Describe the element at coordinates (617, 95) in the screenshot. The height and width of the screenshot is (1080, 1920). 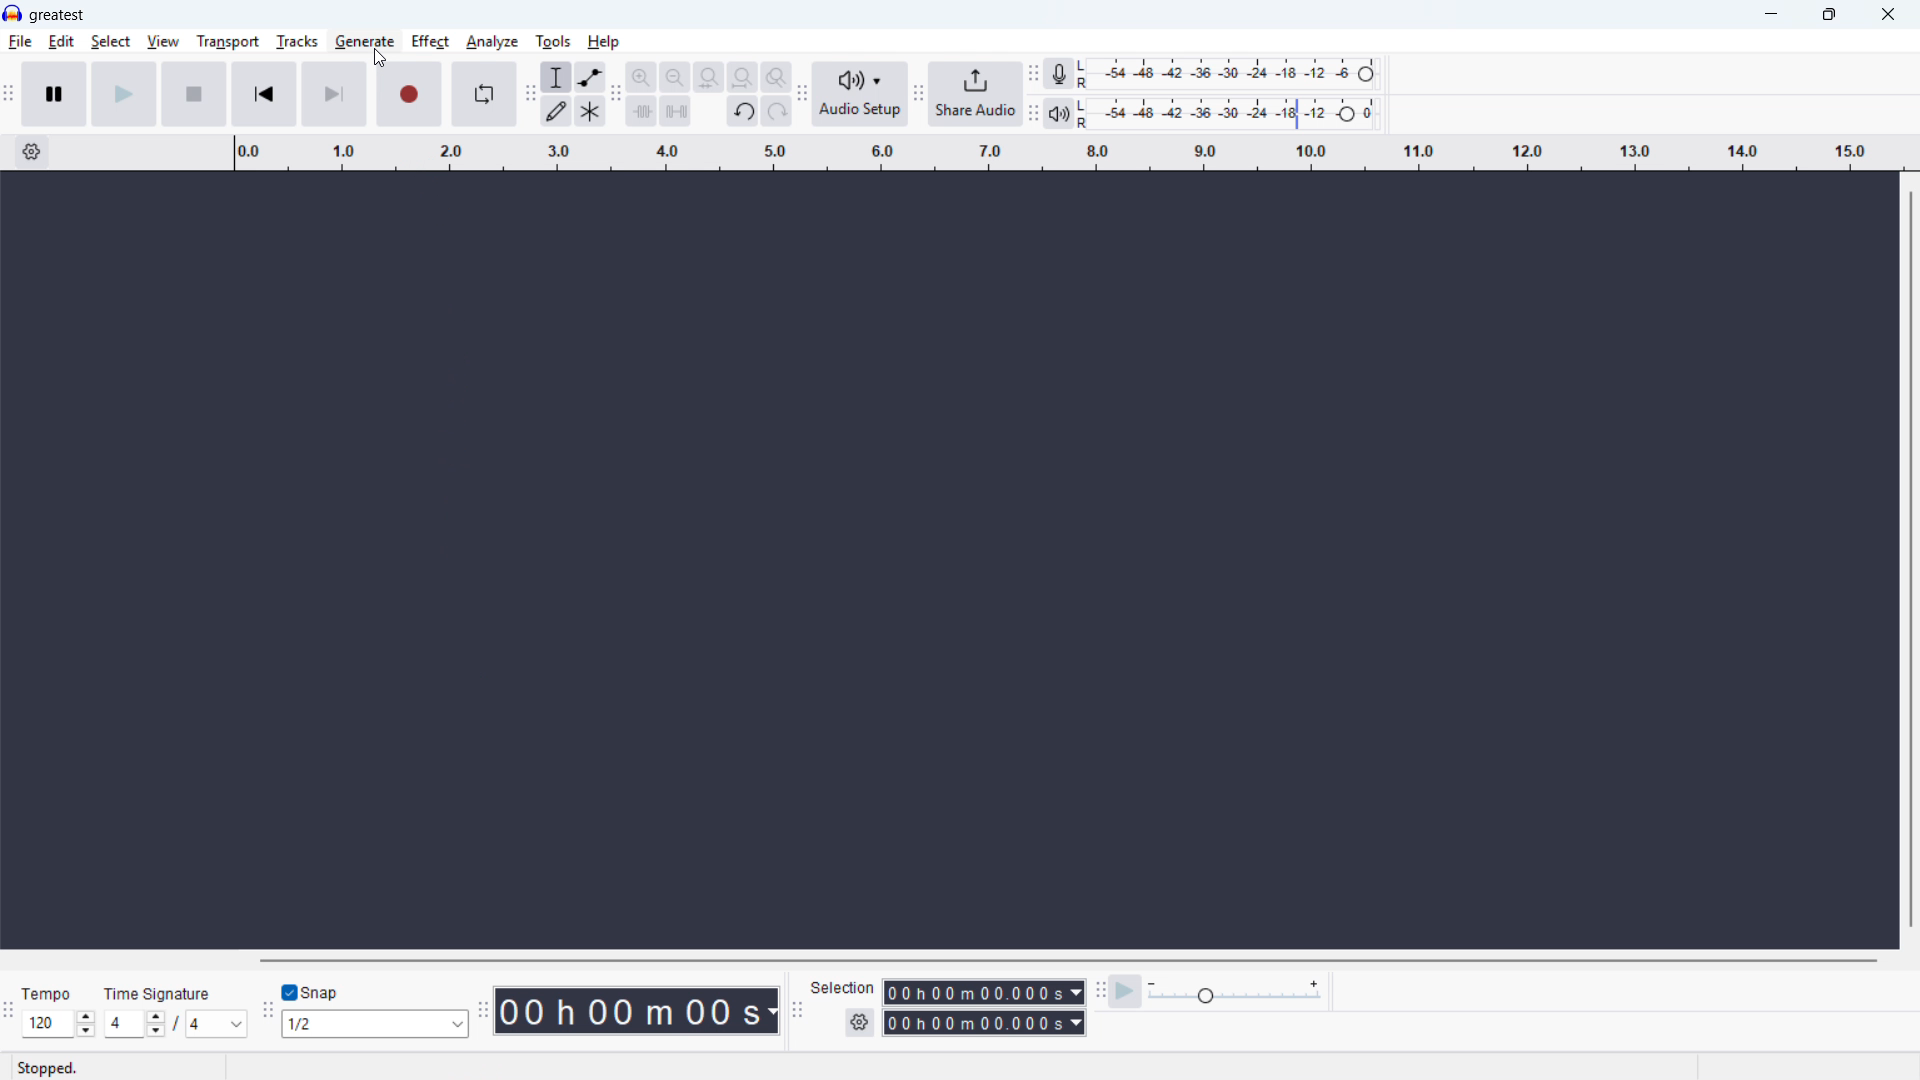
I see `edit toolbar` at that location.